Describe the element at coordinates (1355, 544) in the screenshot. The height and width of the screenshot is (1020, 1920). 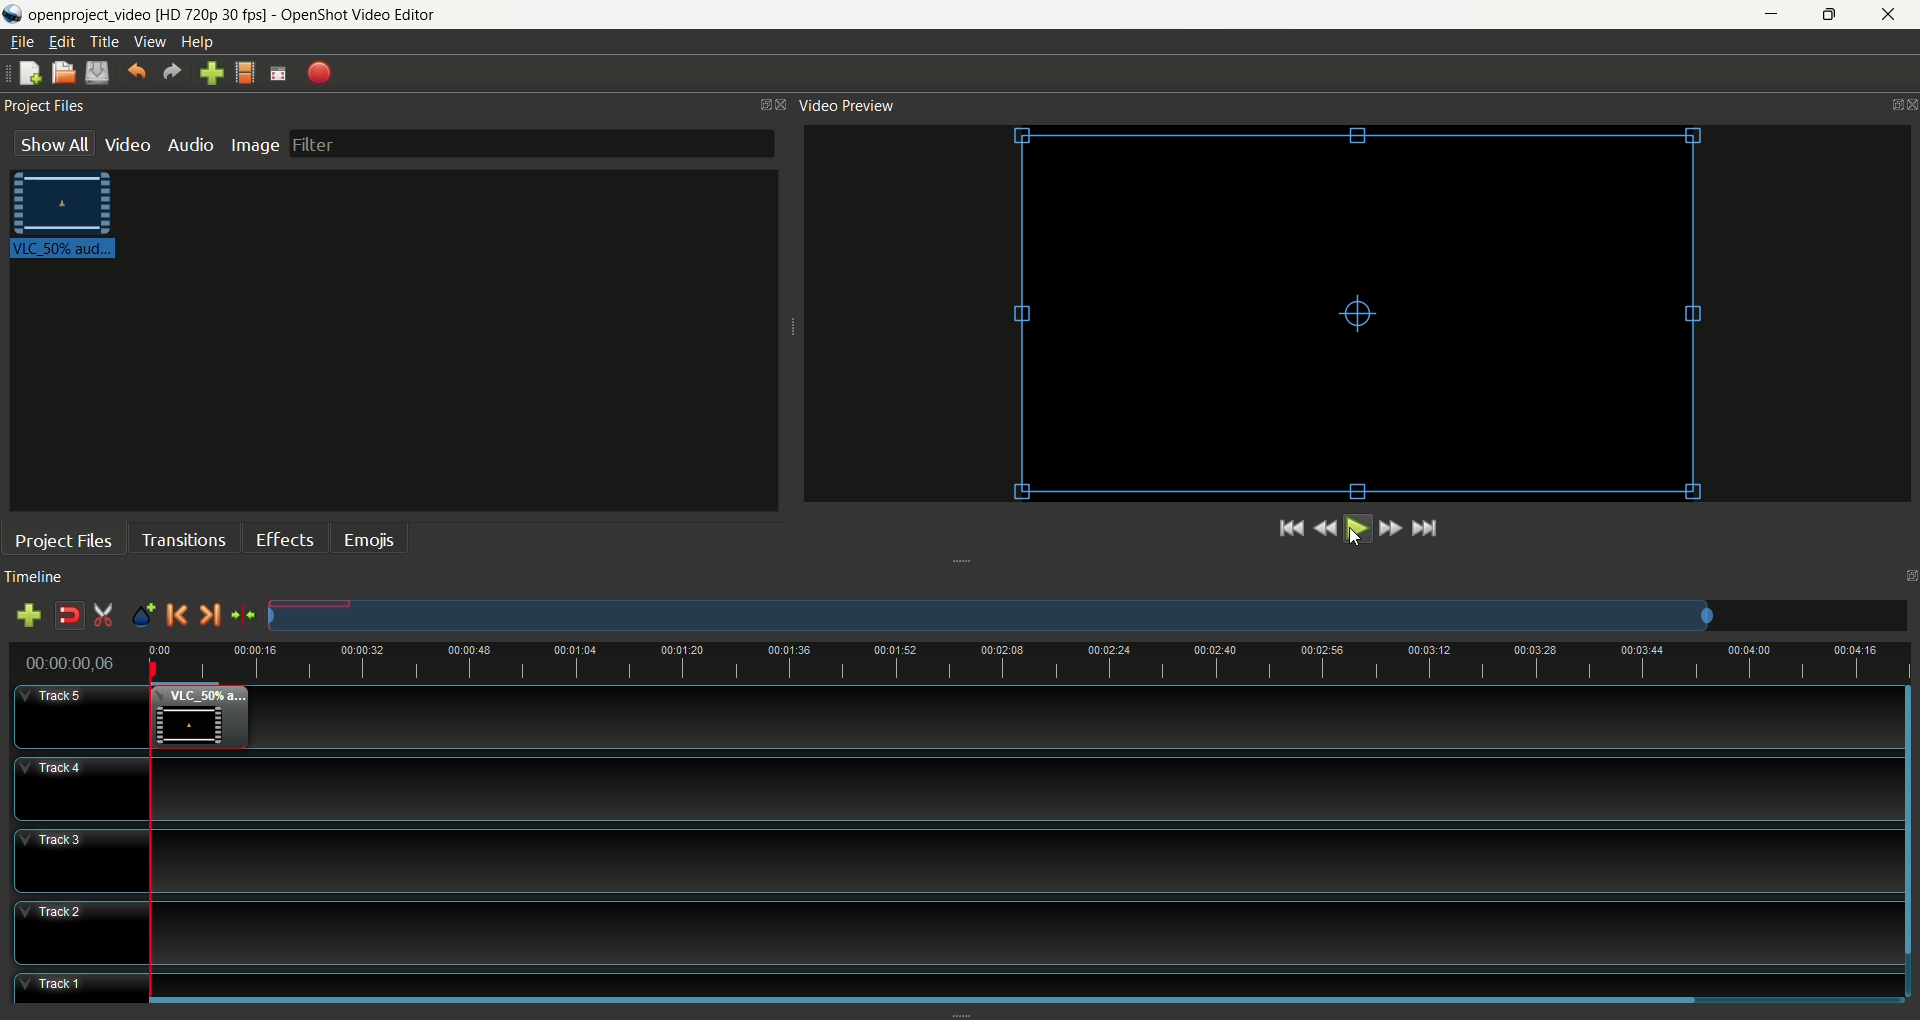
I see `cursor` at that location.